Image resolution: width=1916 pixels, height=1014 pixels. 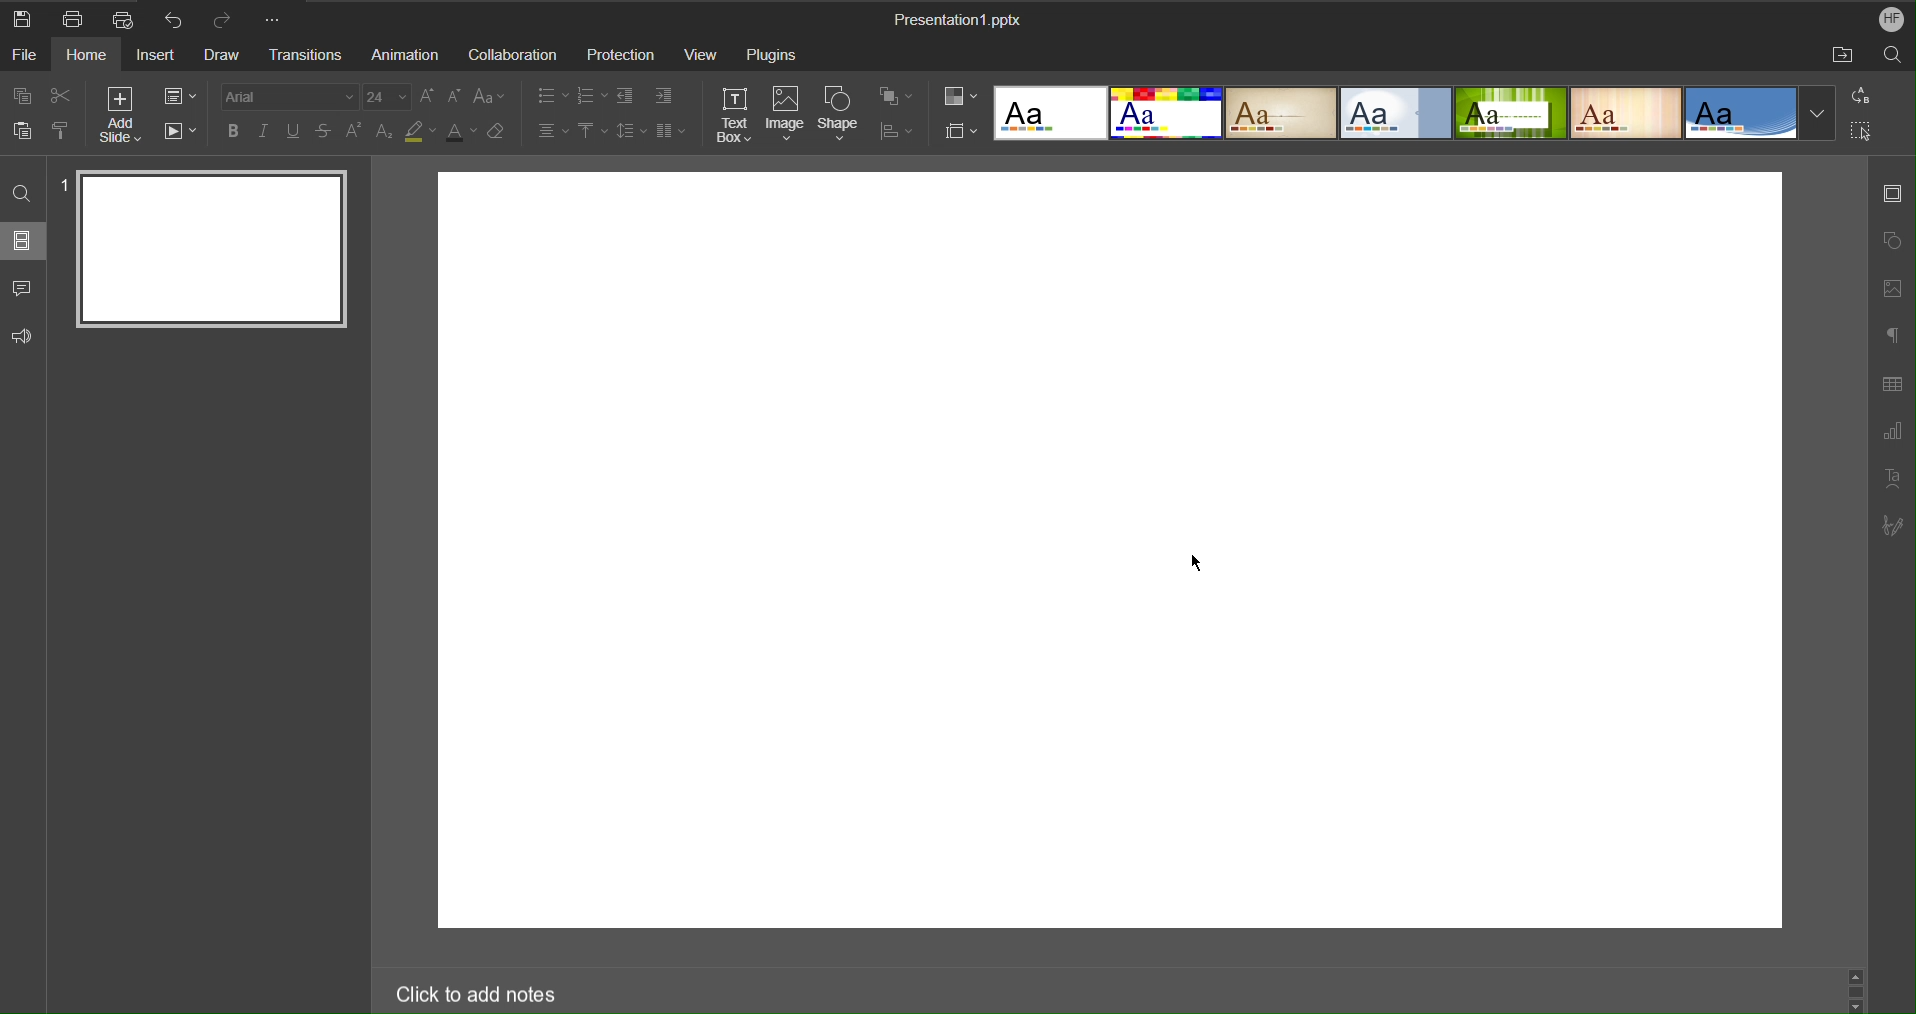 I want to click on Copy, so click(x=19, y=96).